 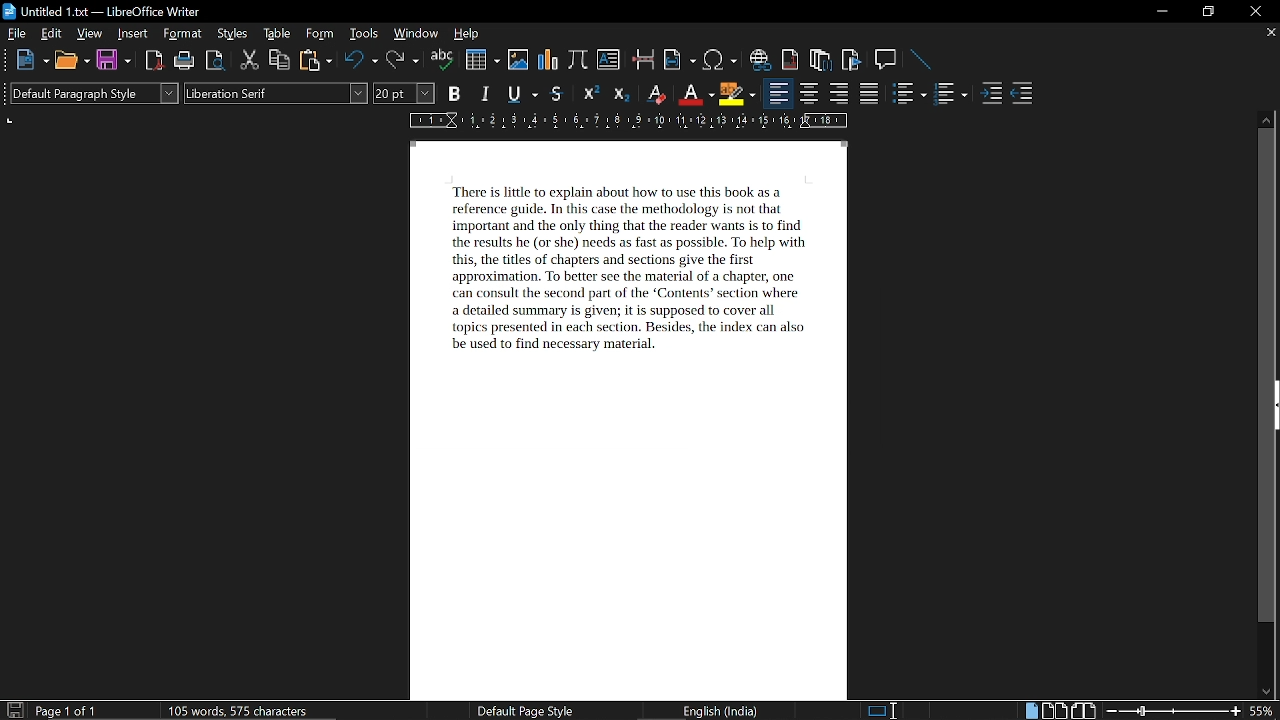 I want to click on close current tab, so click(x=1266, y=33).